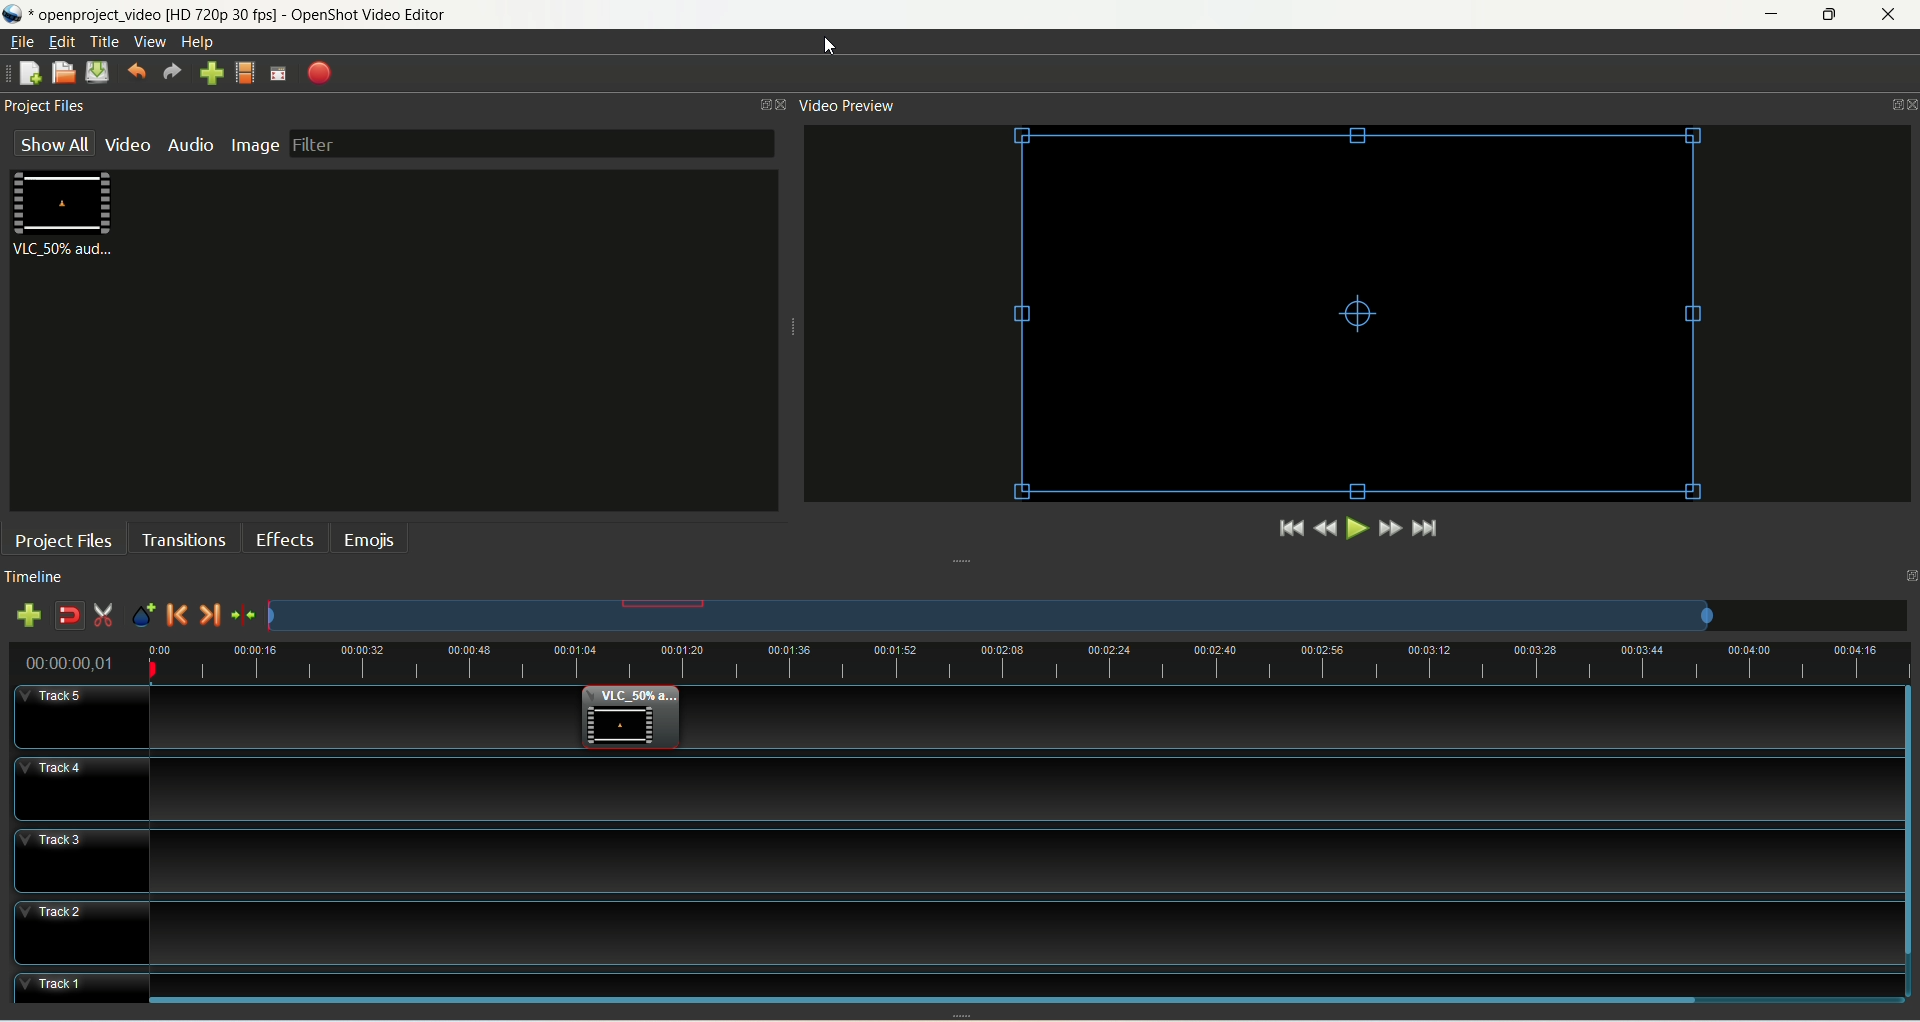 Image resolution: width=1920 pixels, height=1022 pixels. I want to click on export video, so click(319, 74).